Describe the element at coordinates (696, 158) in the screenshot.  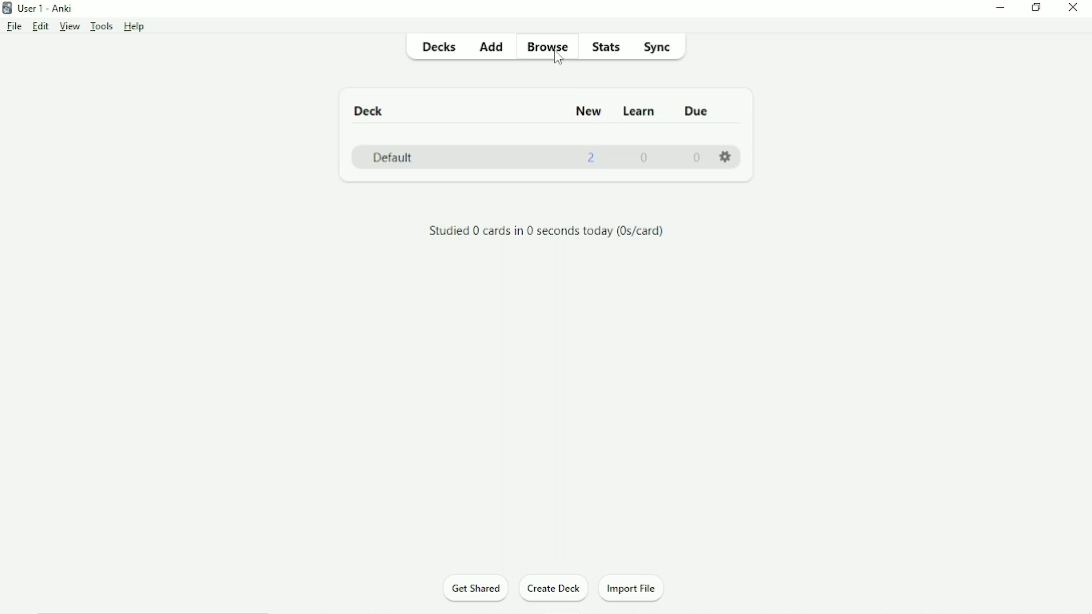
I see `0` at that location.